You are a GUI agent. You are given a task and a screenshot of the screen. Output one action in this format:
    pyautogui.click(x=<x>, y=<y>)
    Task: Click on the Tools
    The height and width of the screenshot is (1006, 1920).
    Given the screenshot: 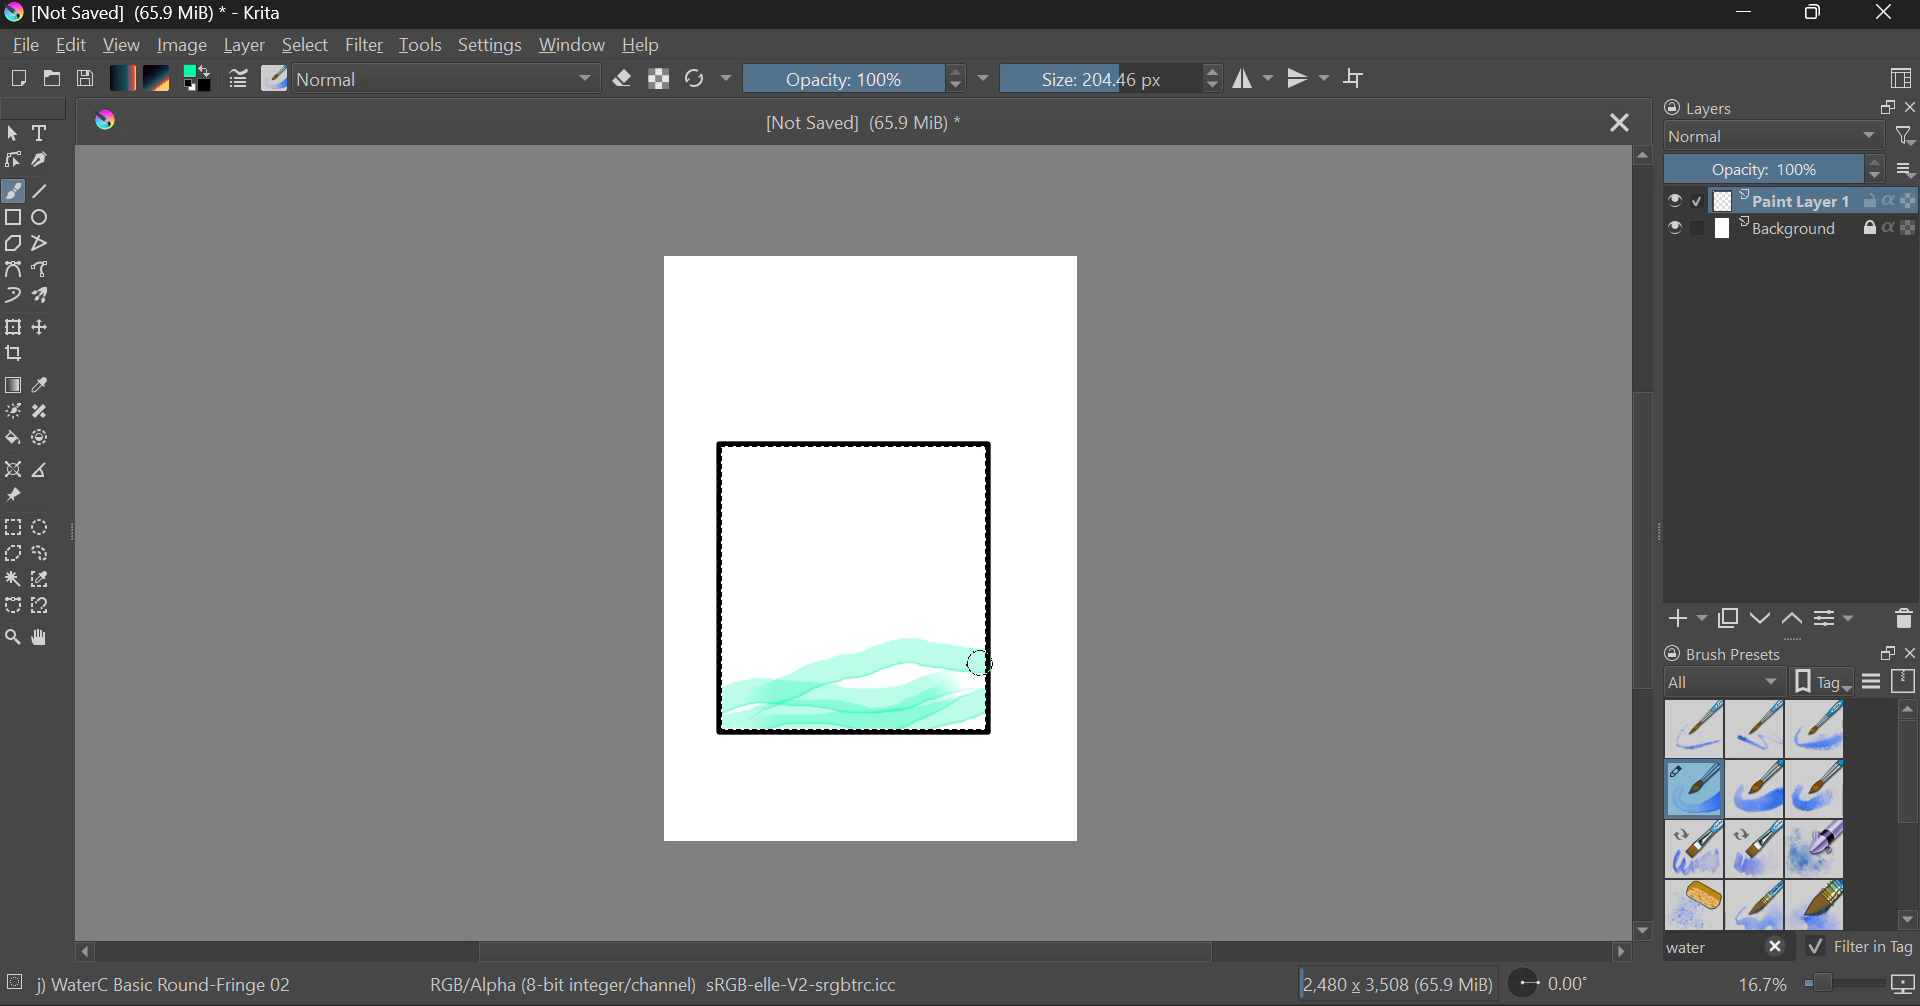 What is the action you would take?
    pyautogui.click(x=422, y=46)
    